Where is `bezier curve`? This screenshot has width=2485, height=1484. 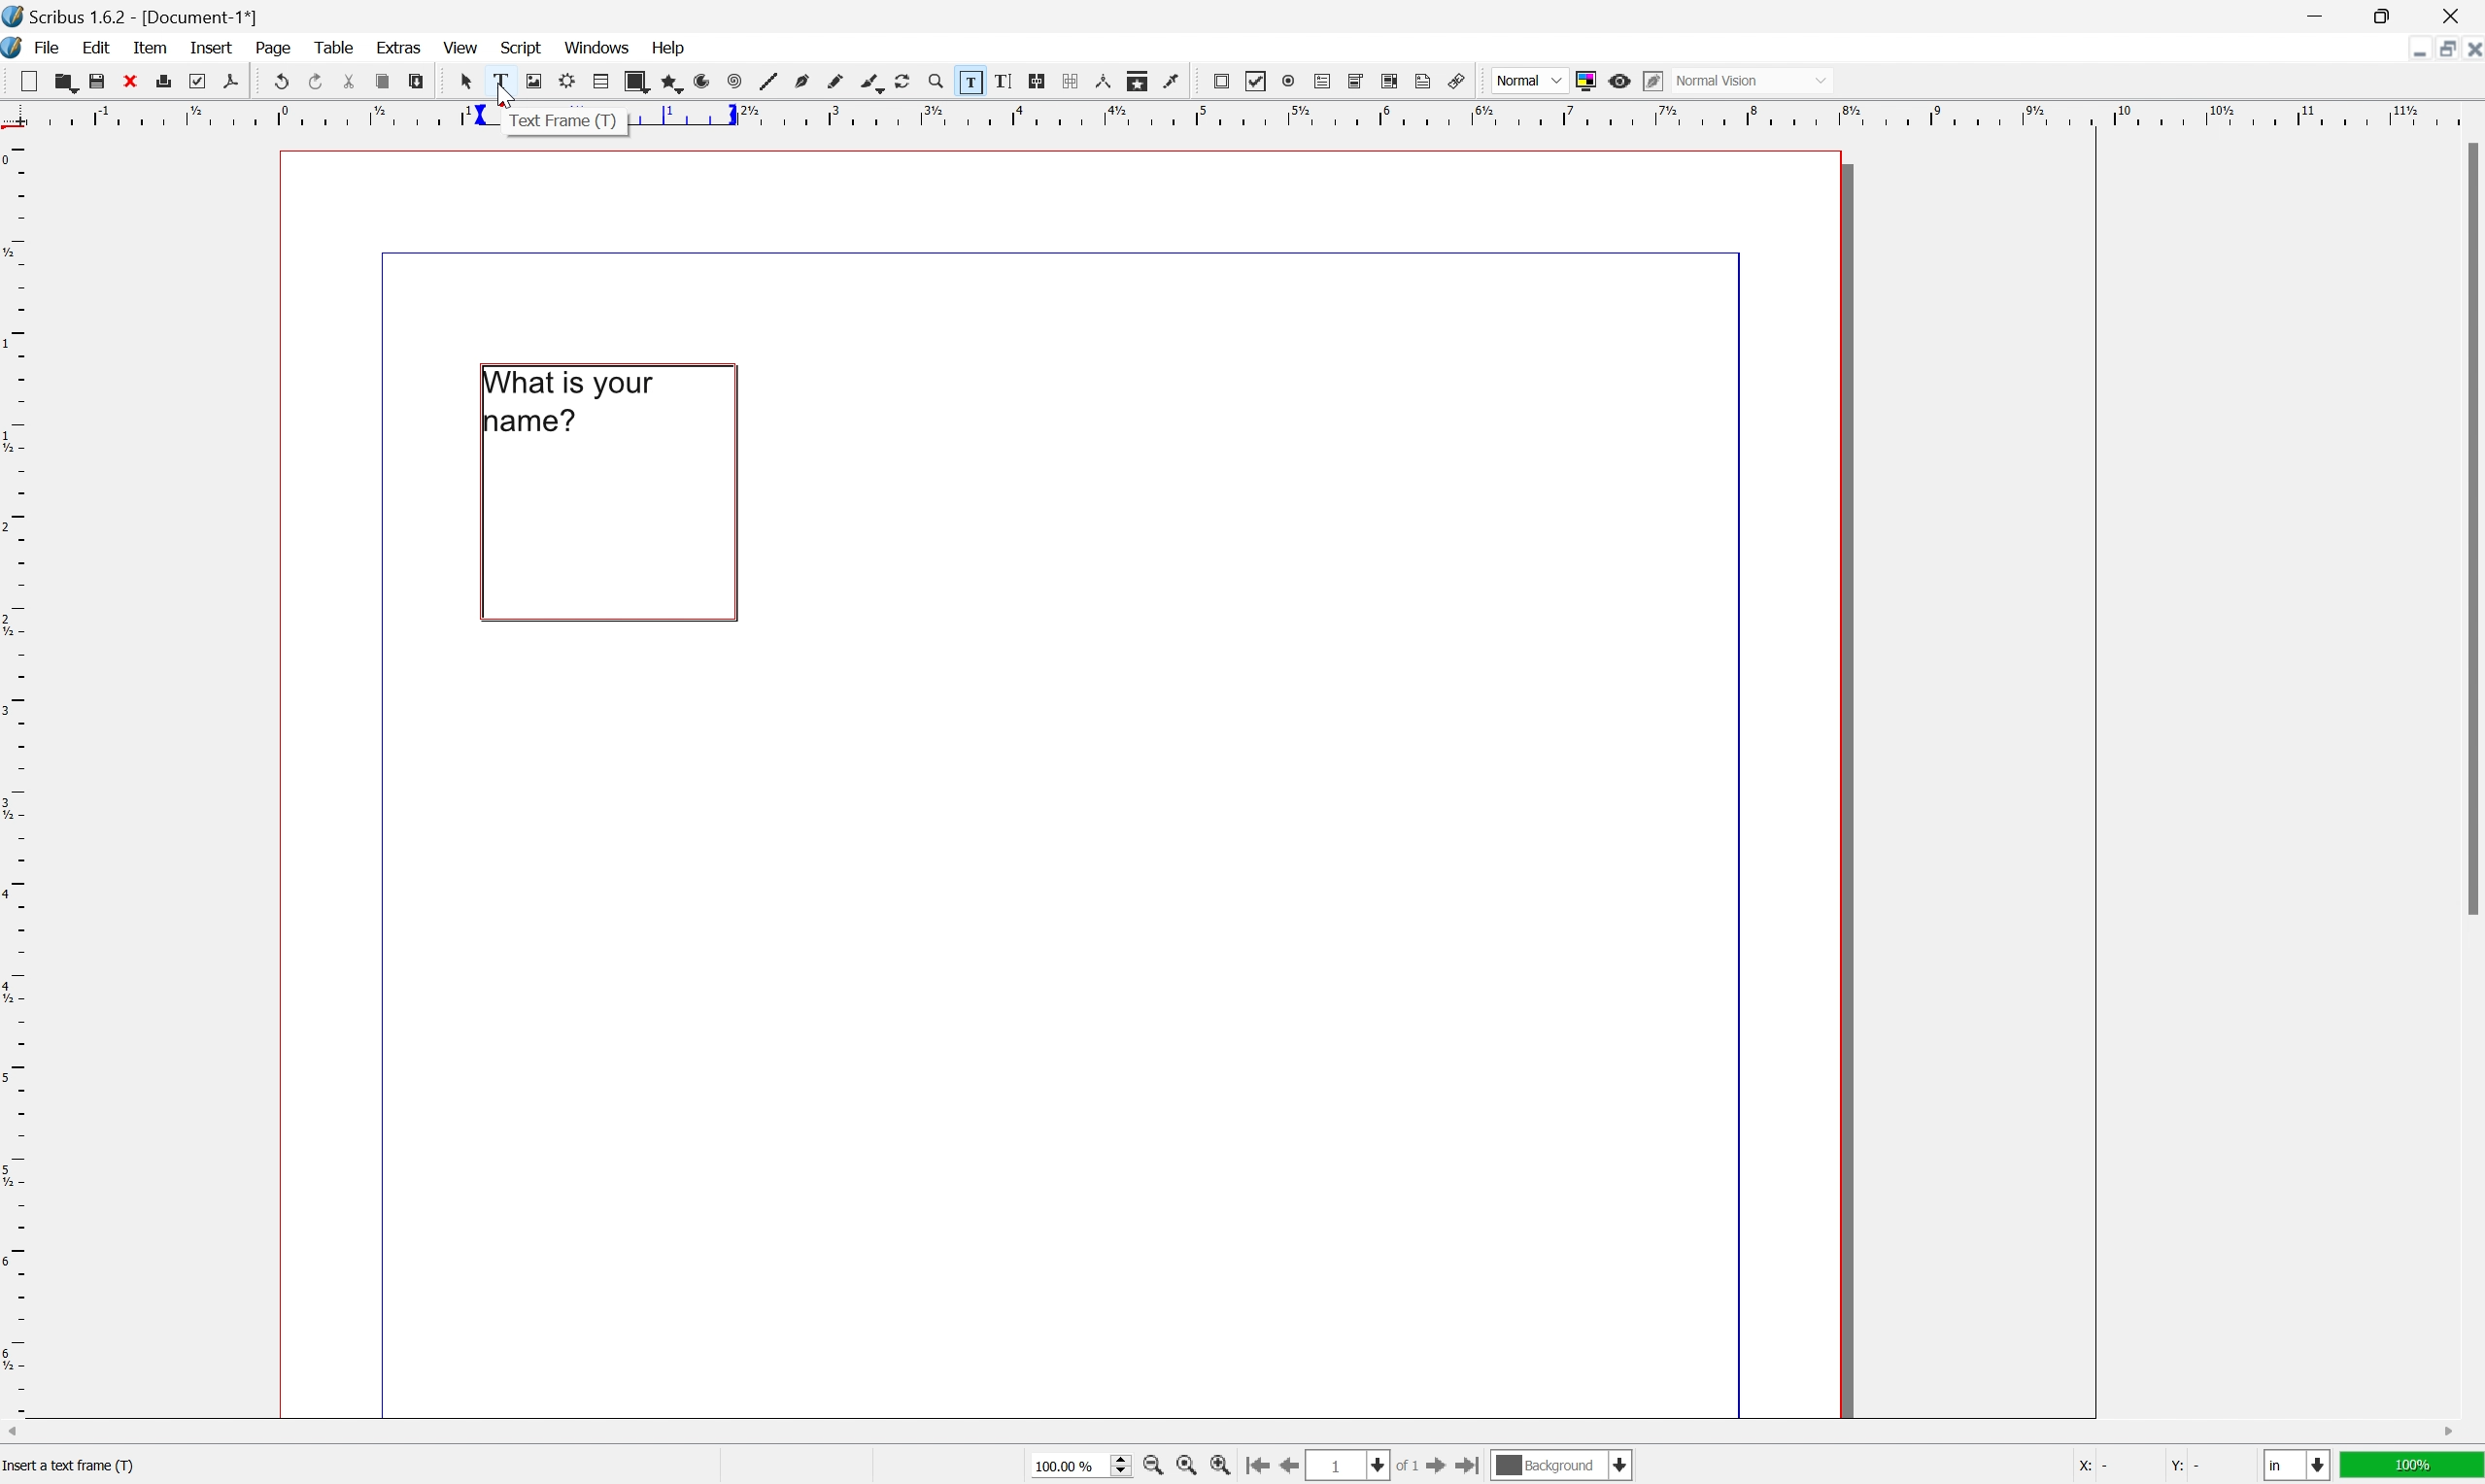
bezier curve is located at coordinates (803, 81).